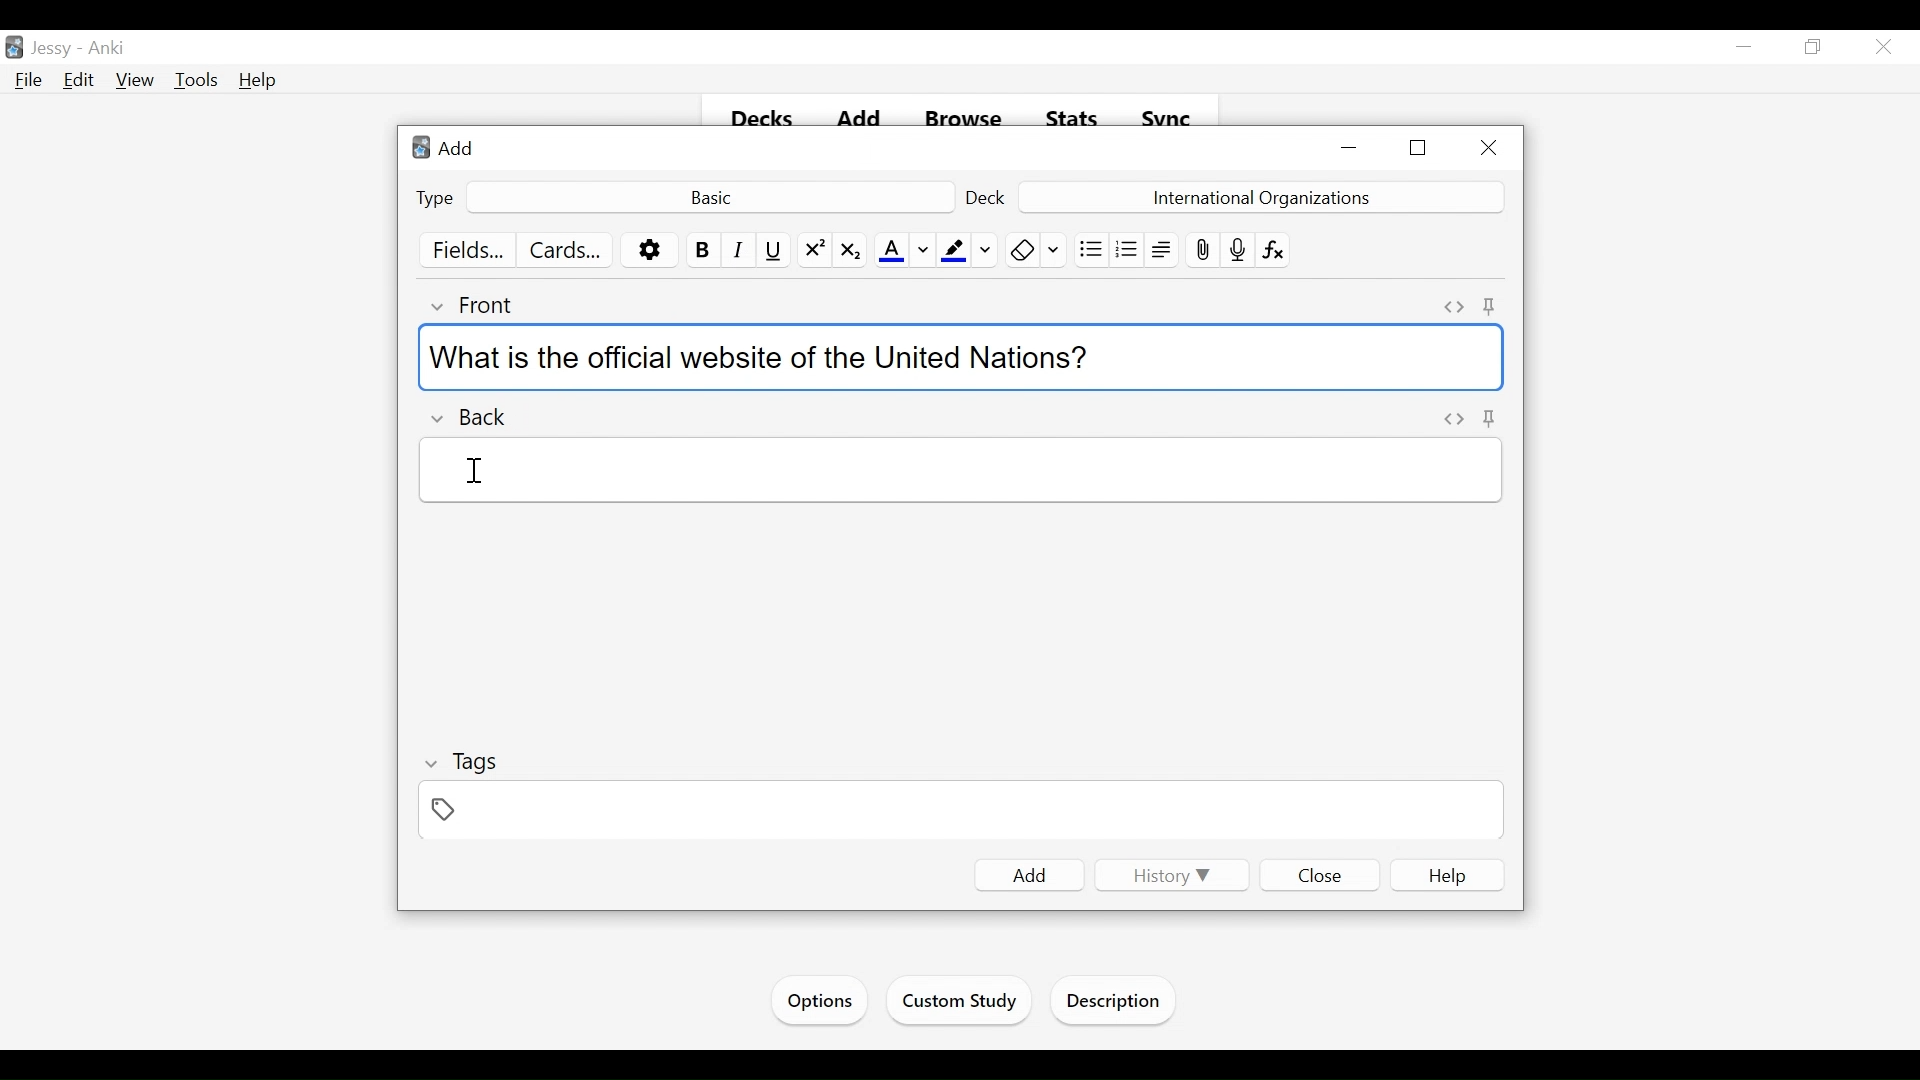 The height and width of the screenshot is (1080, 1920). I want to click on Bold Text, so click(701, 250).